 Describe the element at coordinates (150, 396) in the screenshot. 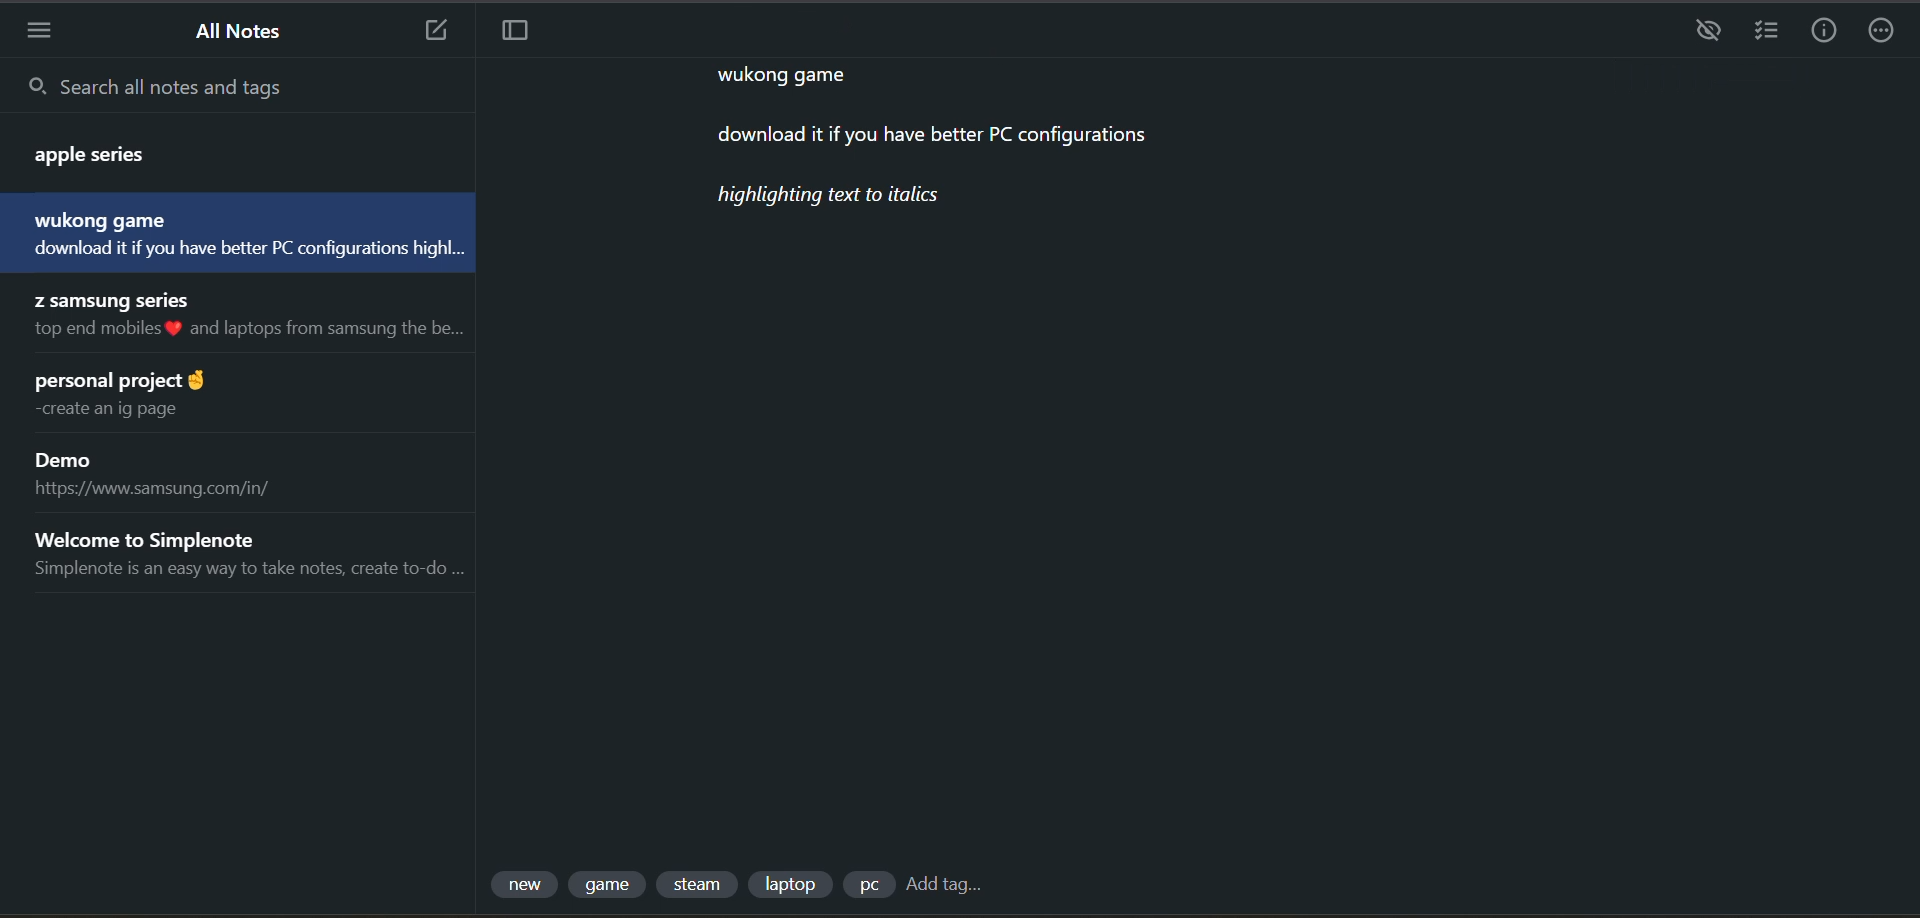

I see `note title and preview` at that location.